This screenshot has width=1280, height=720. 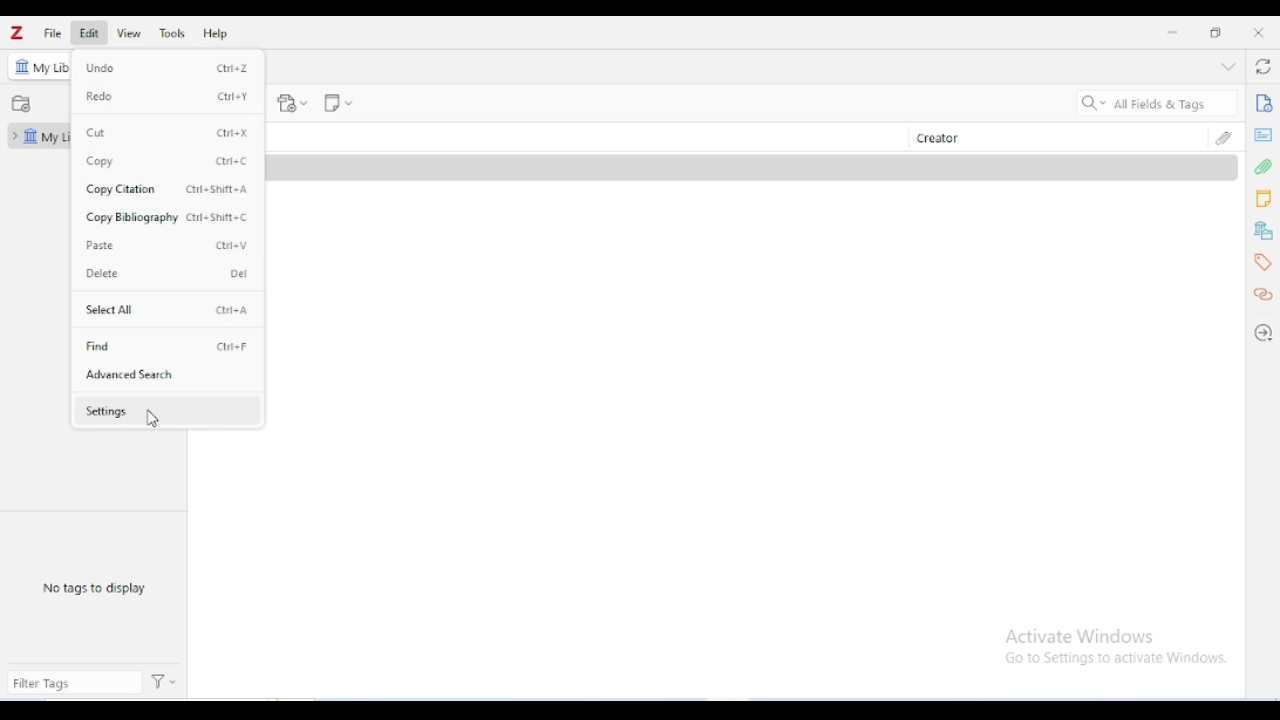 What do you see at coordinates (94, 587) in the screenshot?
I see `no tags to display` at bounding box center [94, 587].